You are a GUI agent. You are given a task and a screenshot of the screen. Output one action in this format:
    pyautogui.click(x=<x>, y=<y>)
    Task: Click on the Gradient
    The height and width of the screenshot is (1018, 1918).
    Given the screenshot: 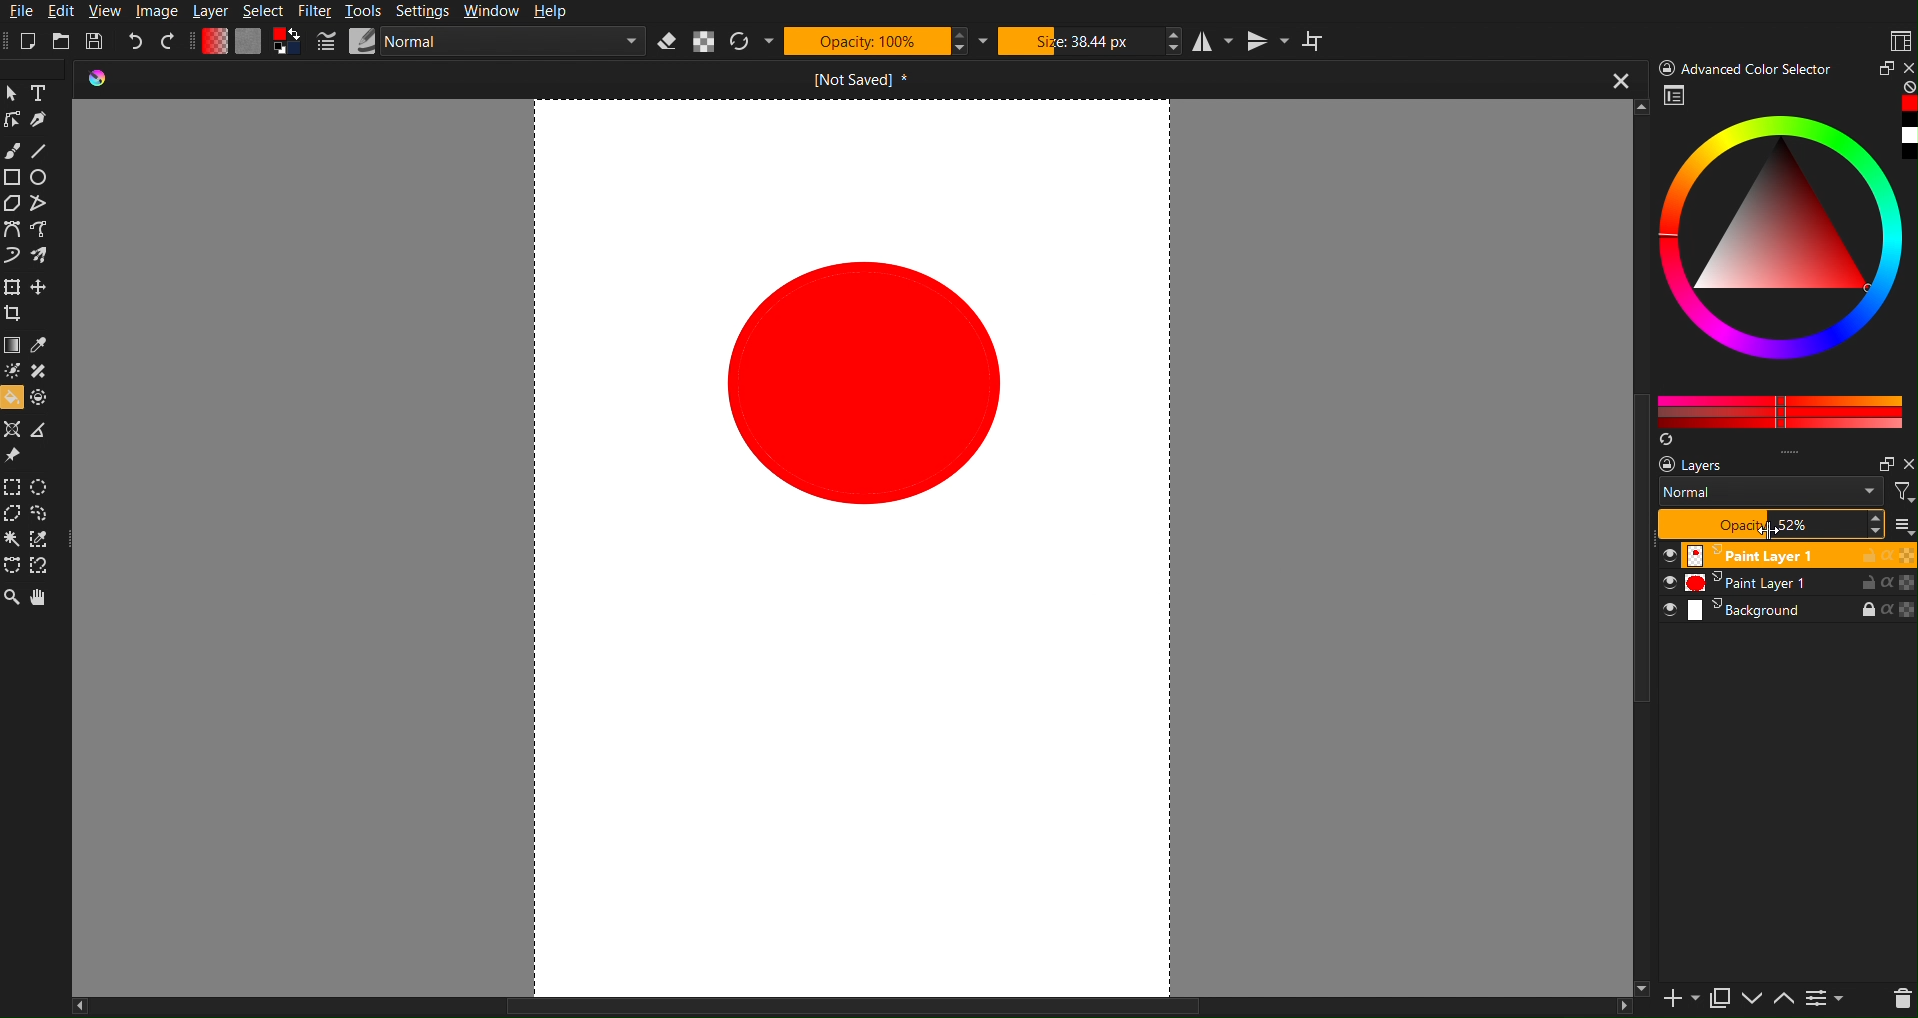 What is the action you would take?
    pyautogui.click(x=213, y=42)
    